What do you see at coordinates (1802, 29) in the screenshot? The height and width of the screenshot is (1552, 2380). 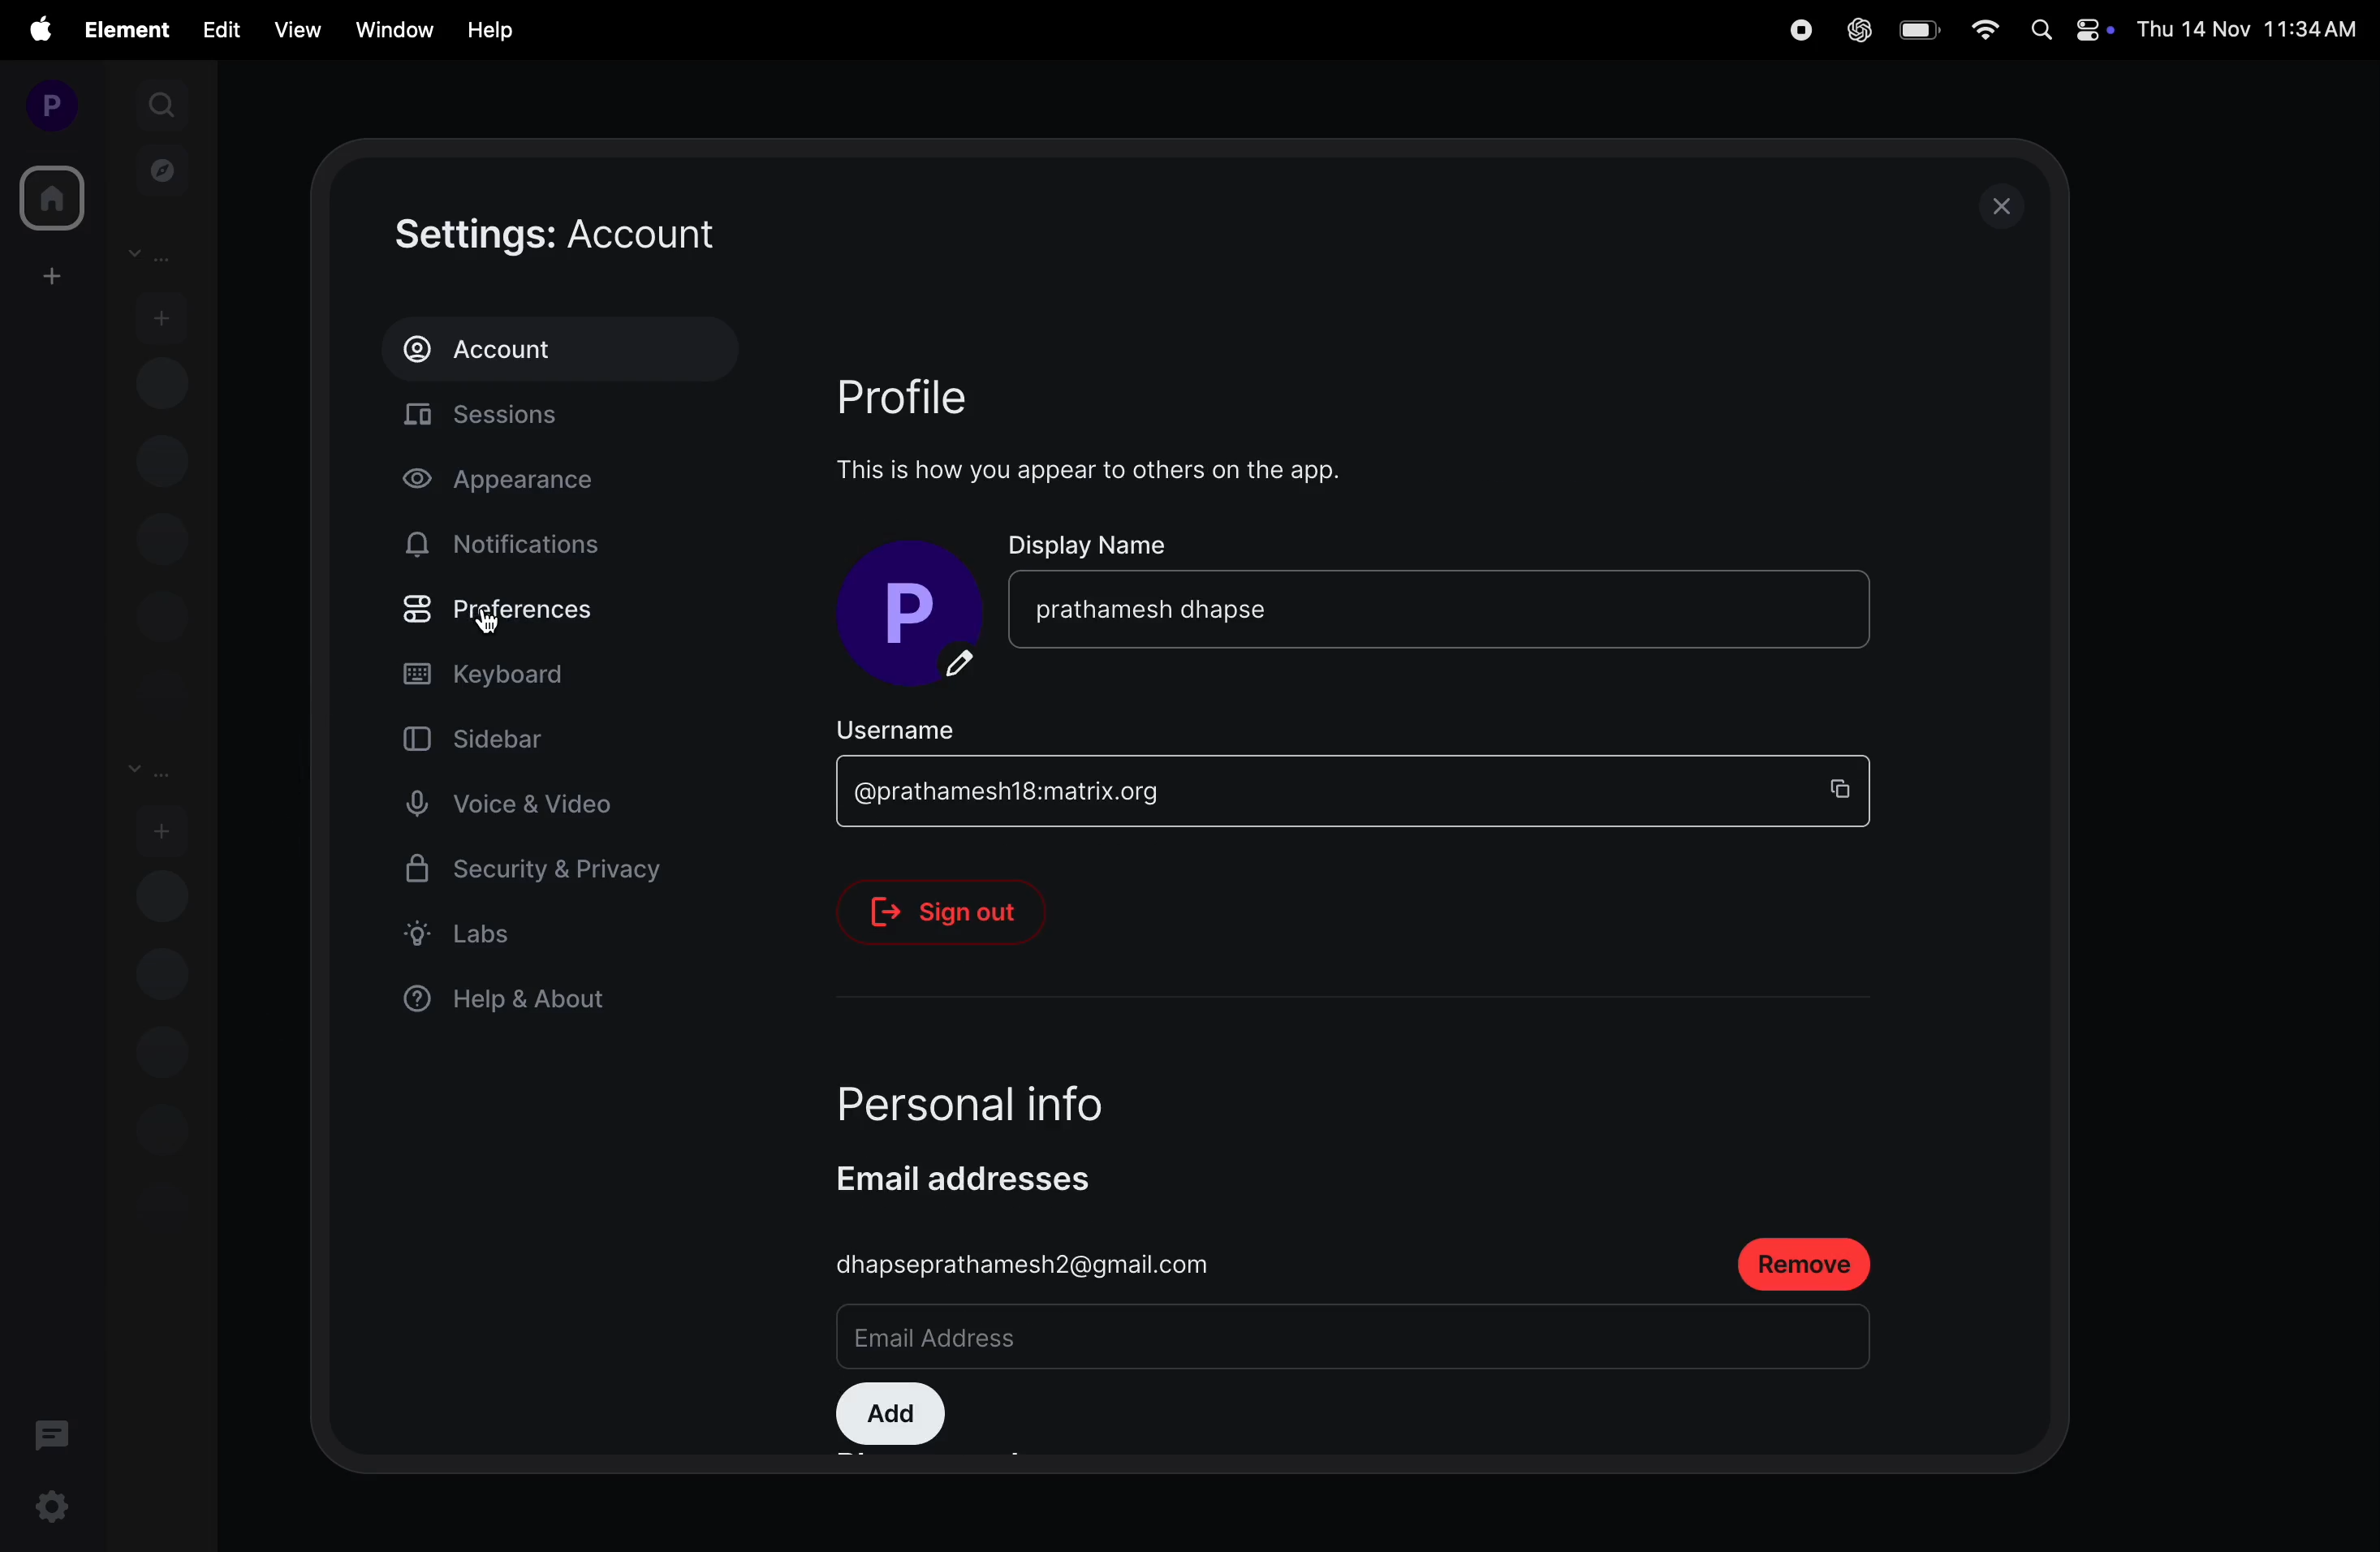 I see `record` at bounding box center [1802, 29].